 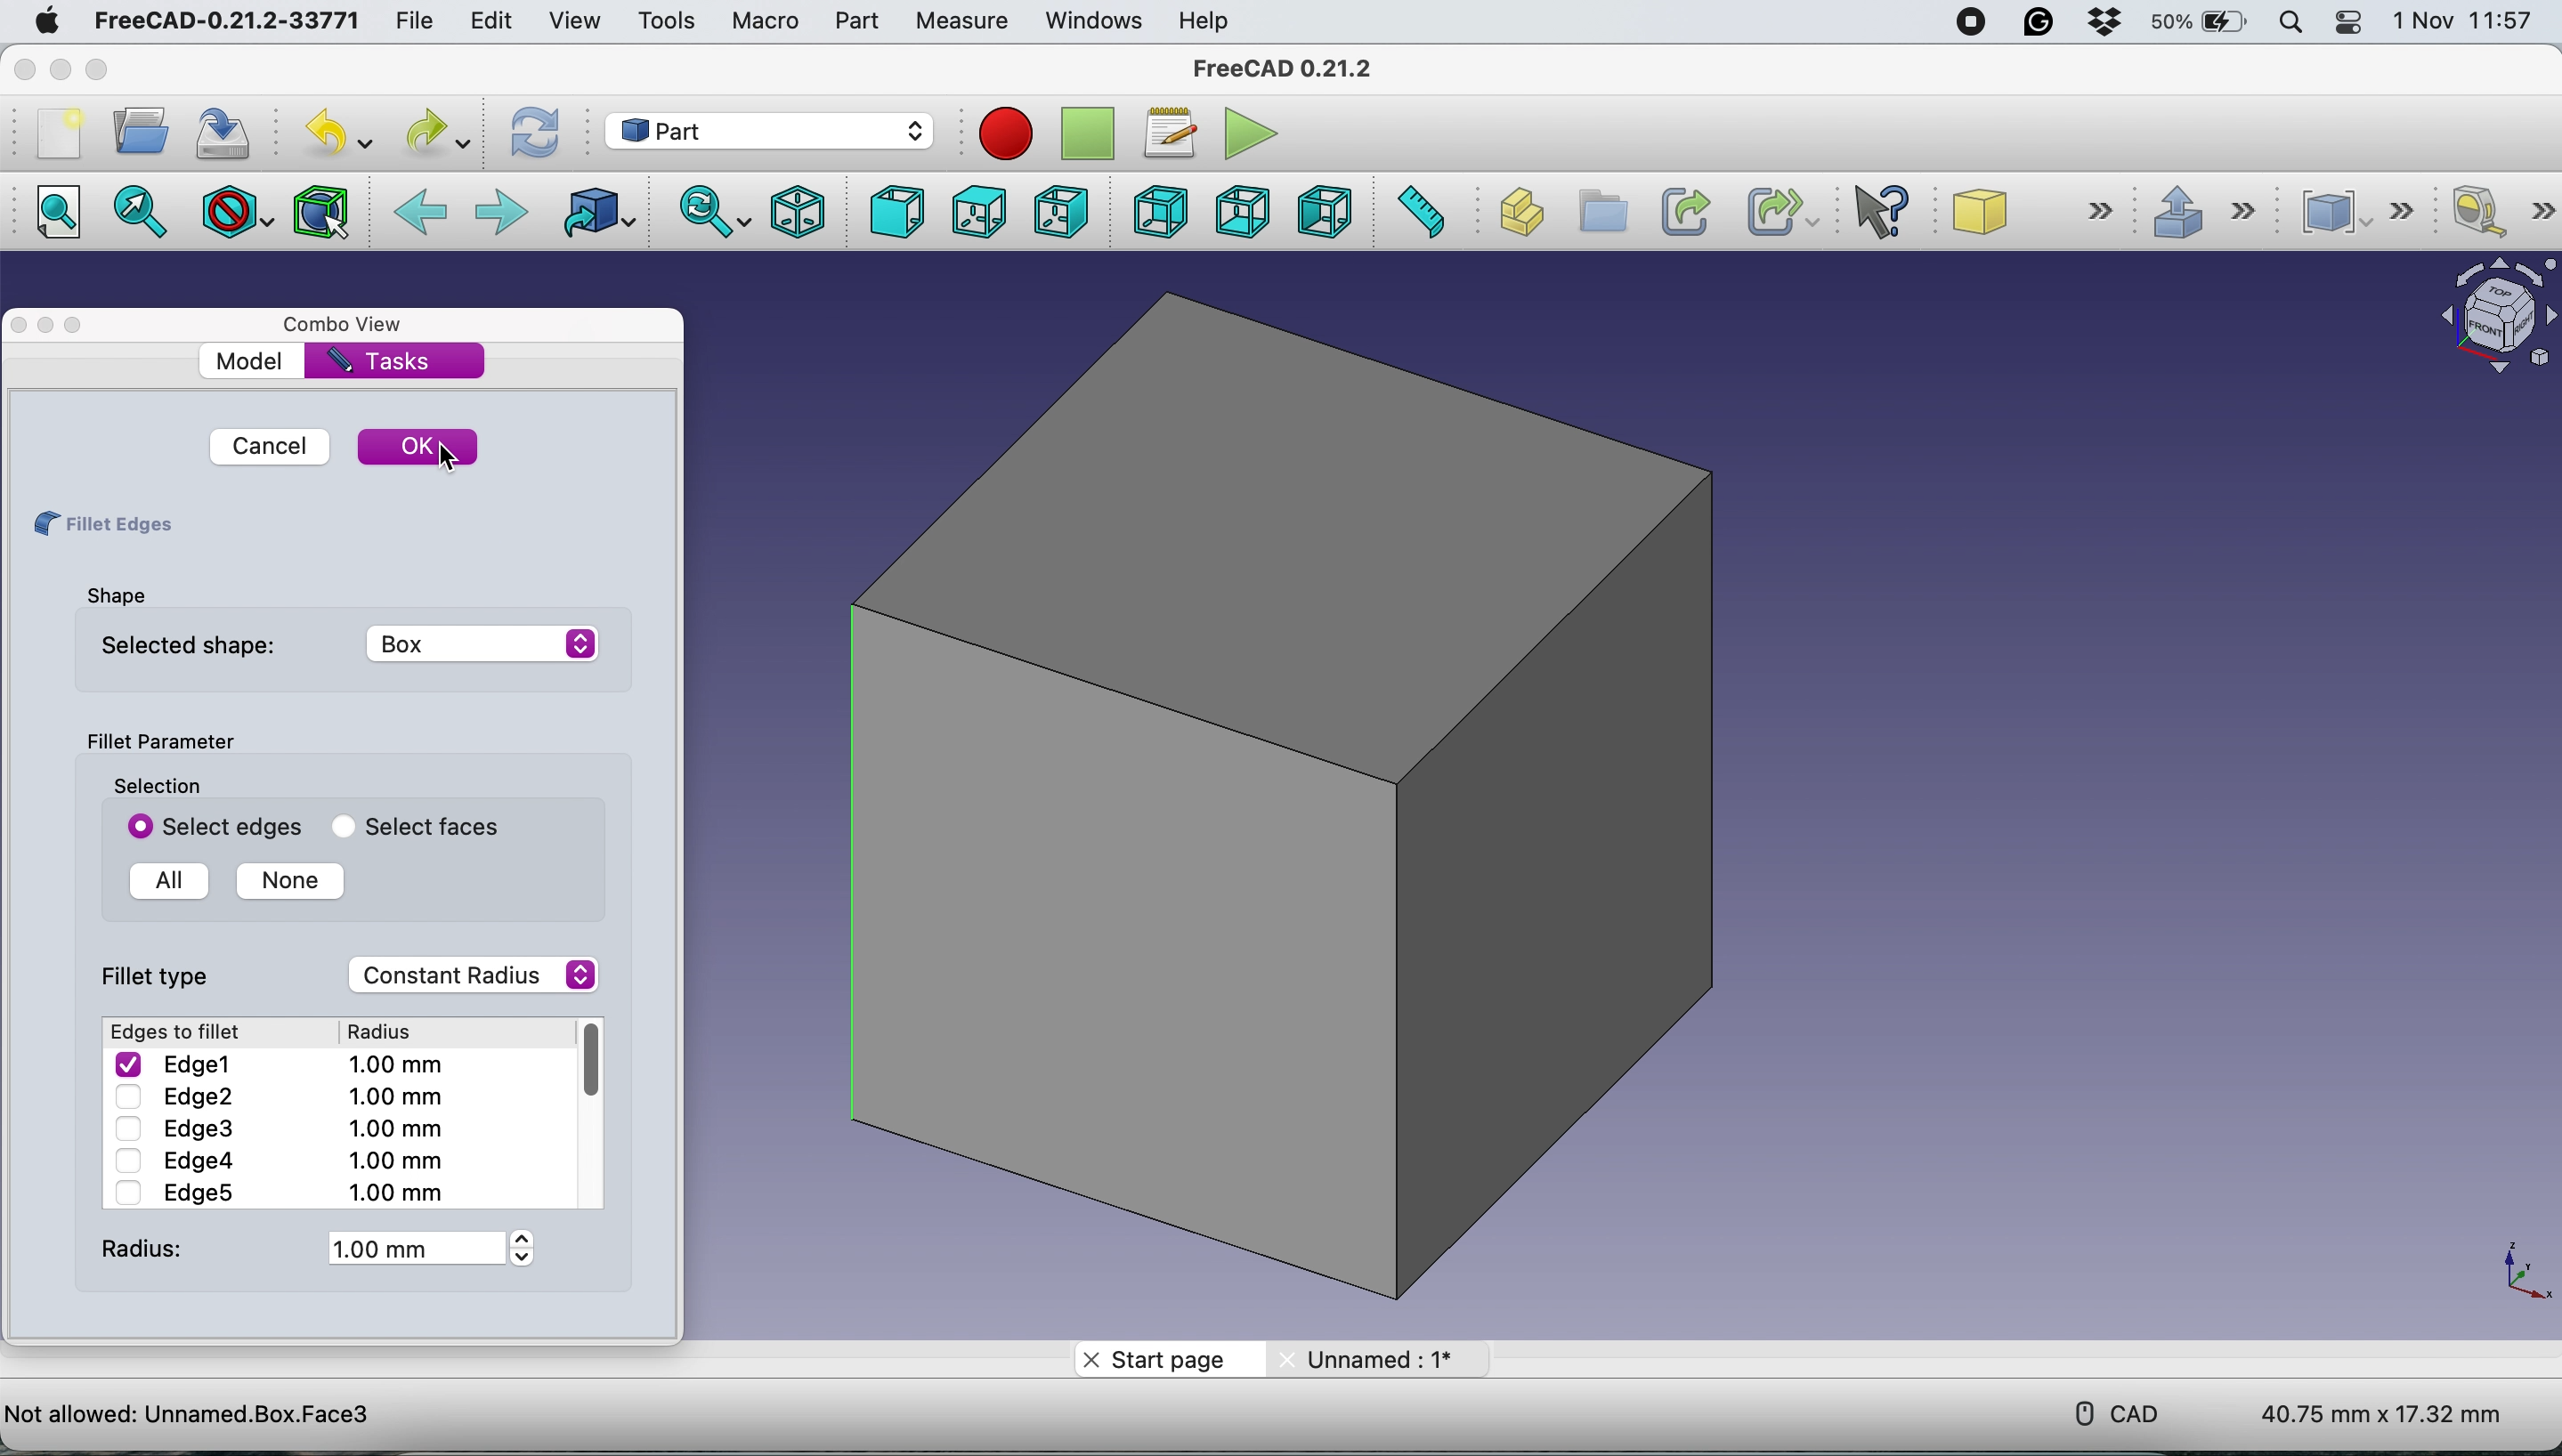 I want to click on help, so click(x=1209, y=22).